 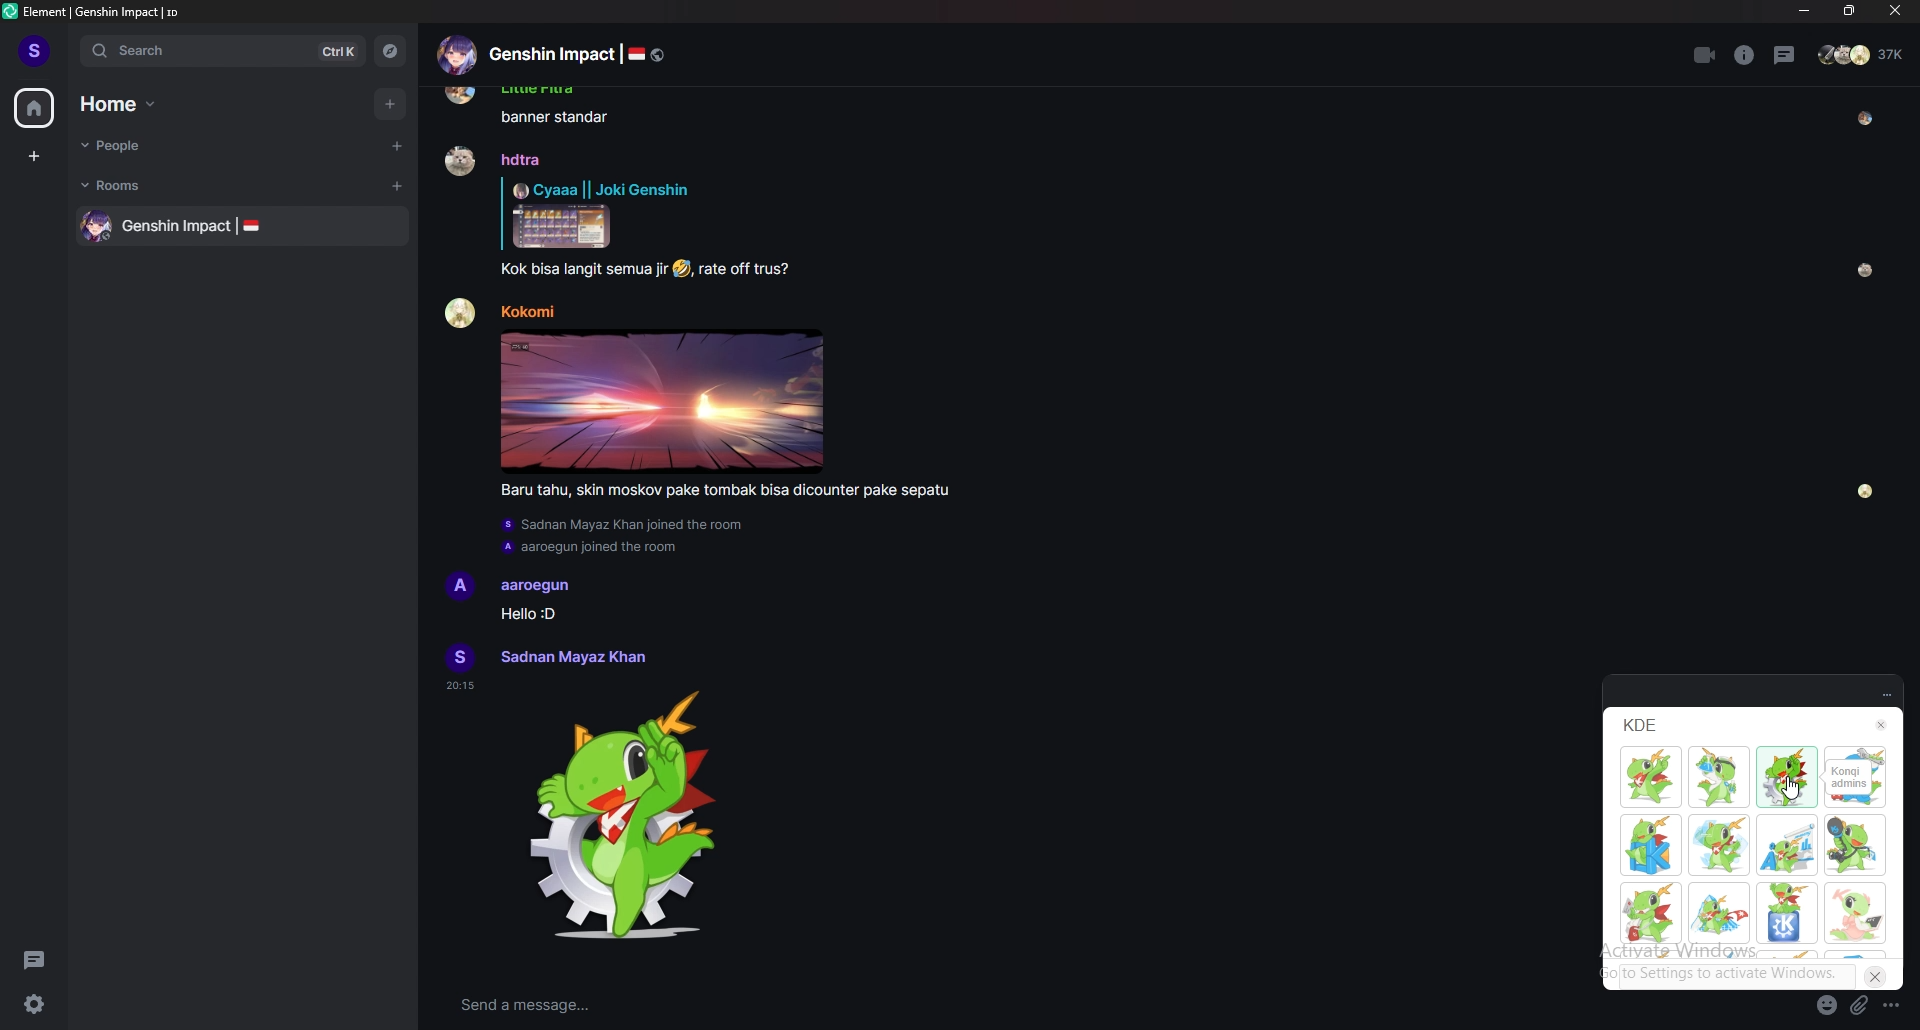 What do you see at coordinates (624, 525) in the screenshot?
I see `Sadnan Mayaz Khan joined the room` at bounding box center [624, 525].